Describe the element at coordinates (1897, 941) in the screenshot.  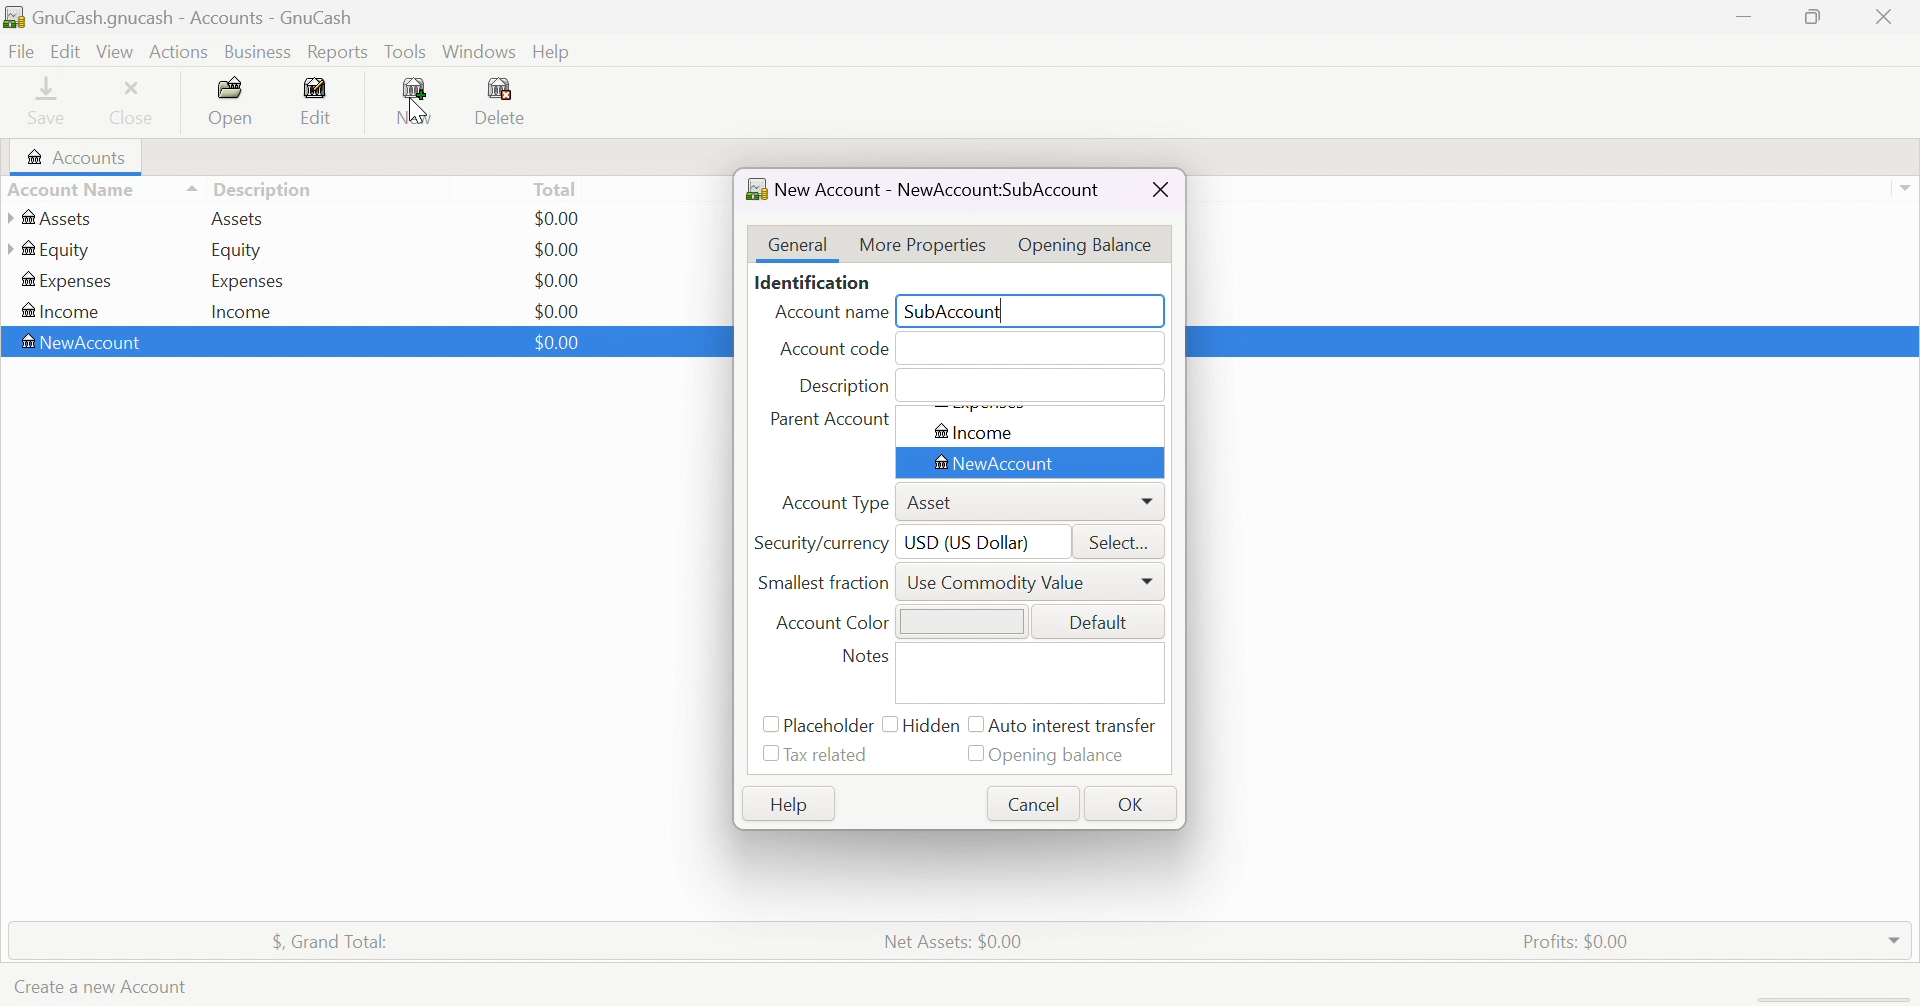
I see `Drop Down` at that location.